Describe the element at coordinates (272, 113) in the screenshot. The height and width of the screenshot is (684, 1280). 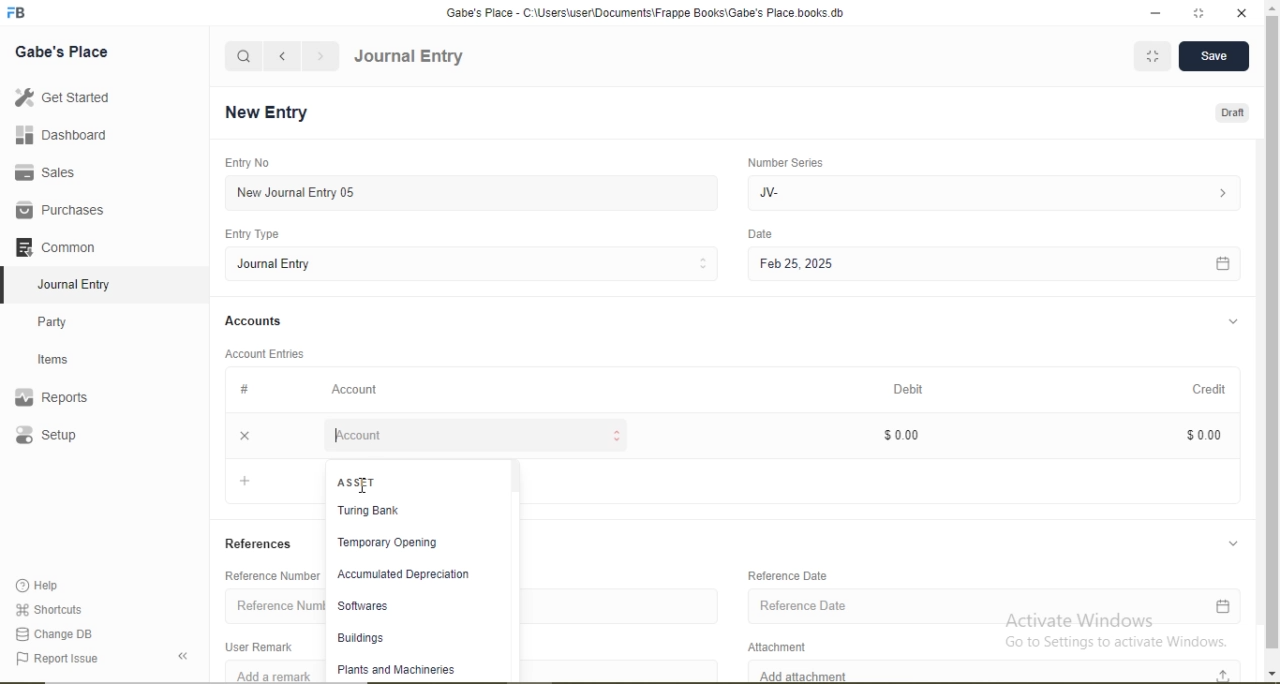
I see `New Entry` at that location.